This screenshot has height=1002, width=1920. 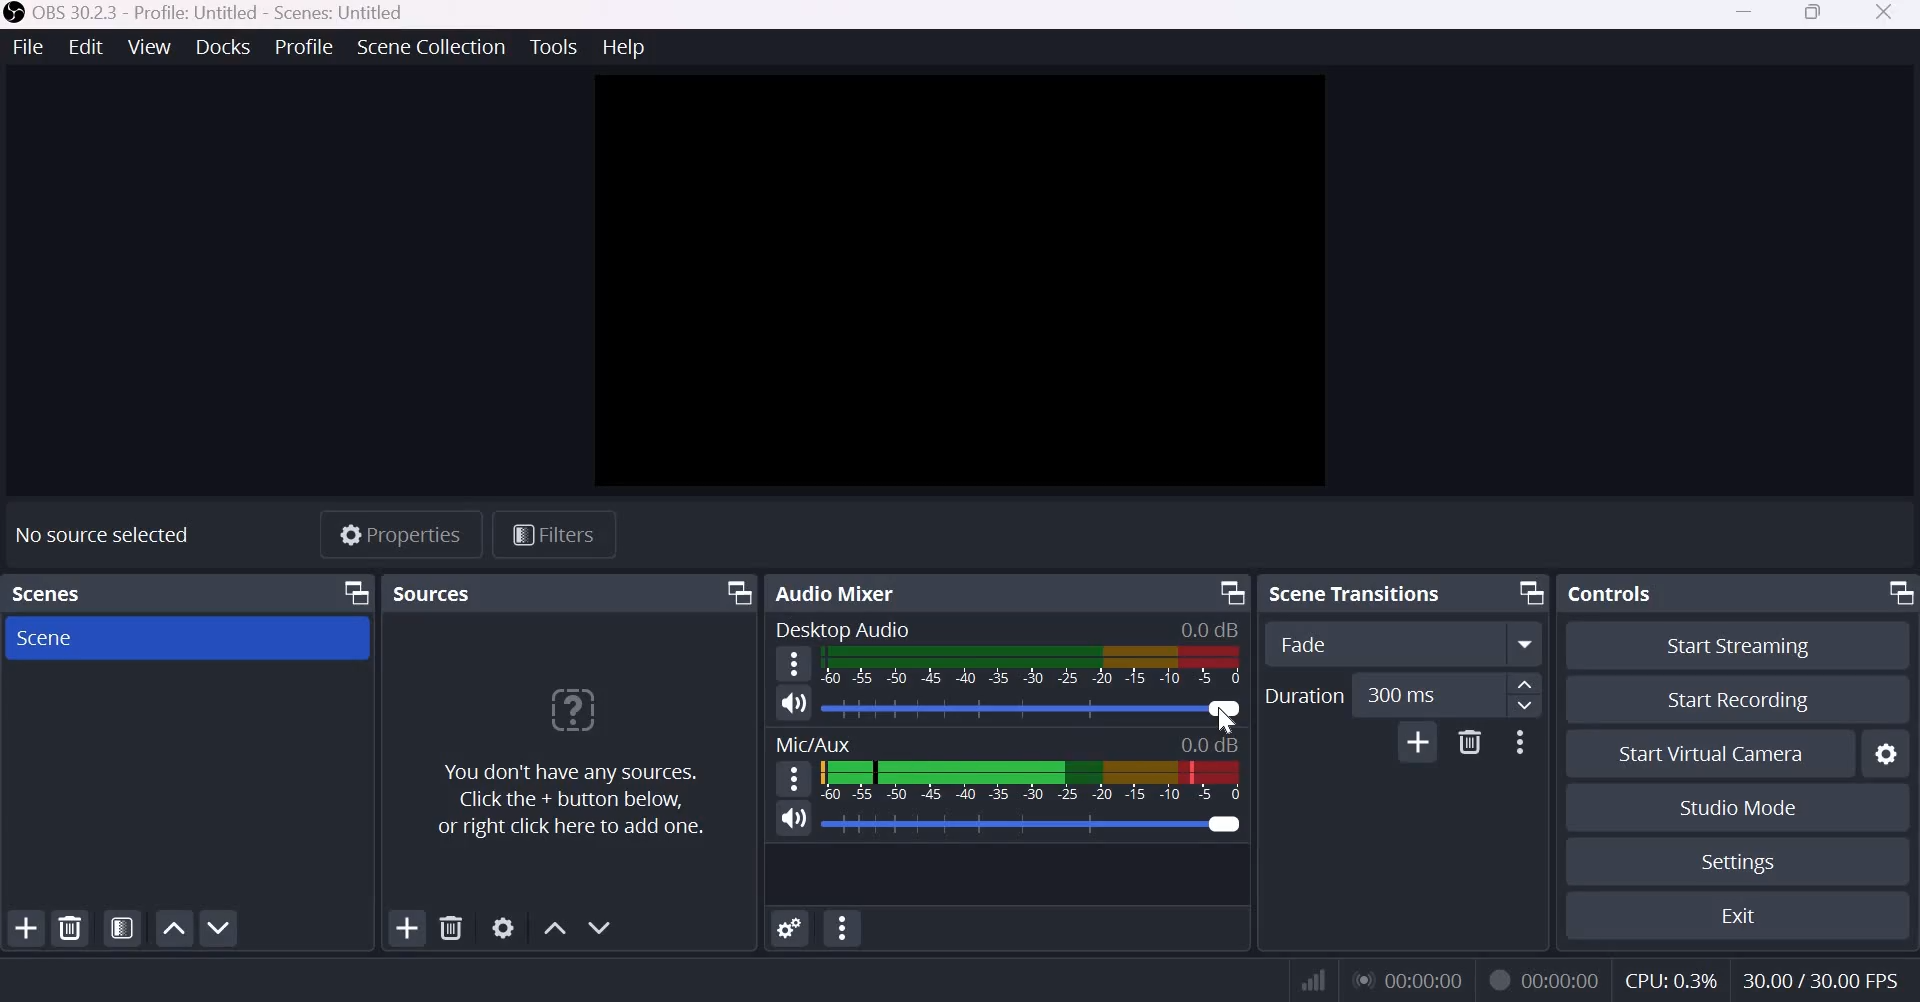 I want to click on hamburger menu, so click(x=793, y=779).